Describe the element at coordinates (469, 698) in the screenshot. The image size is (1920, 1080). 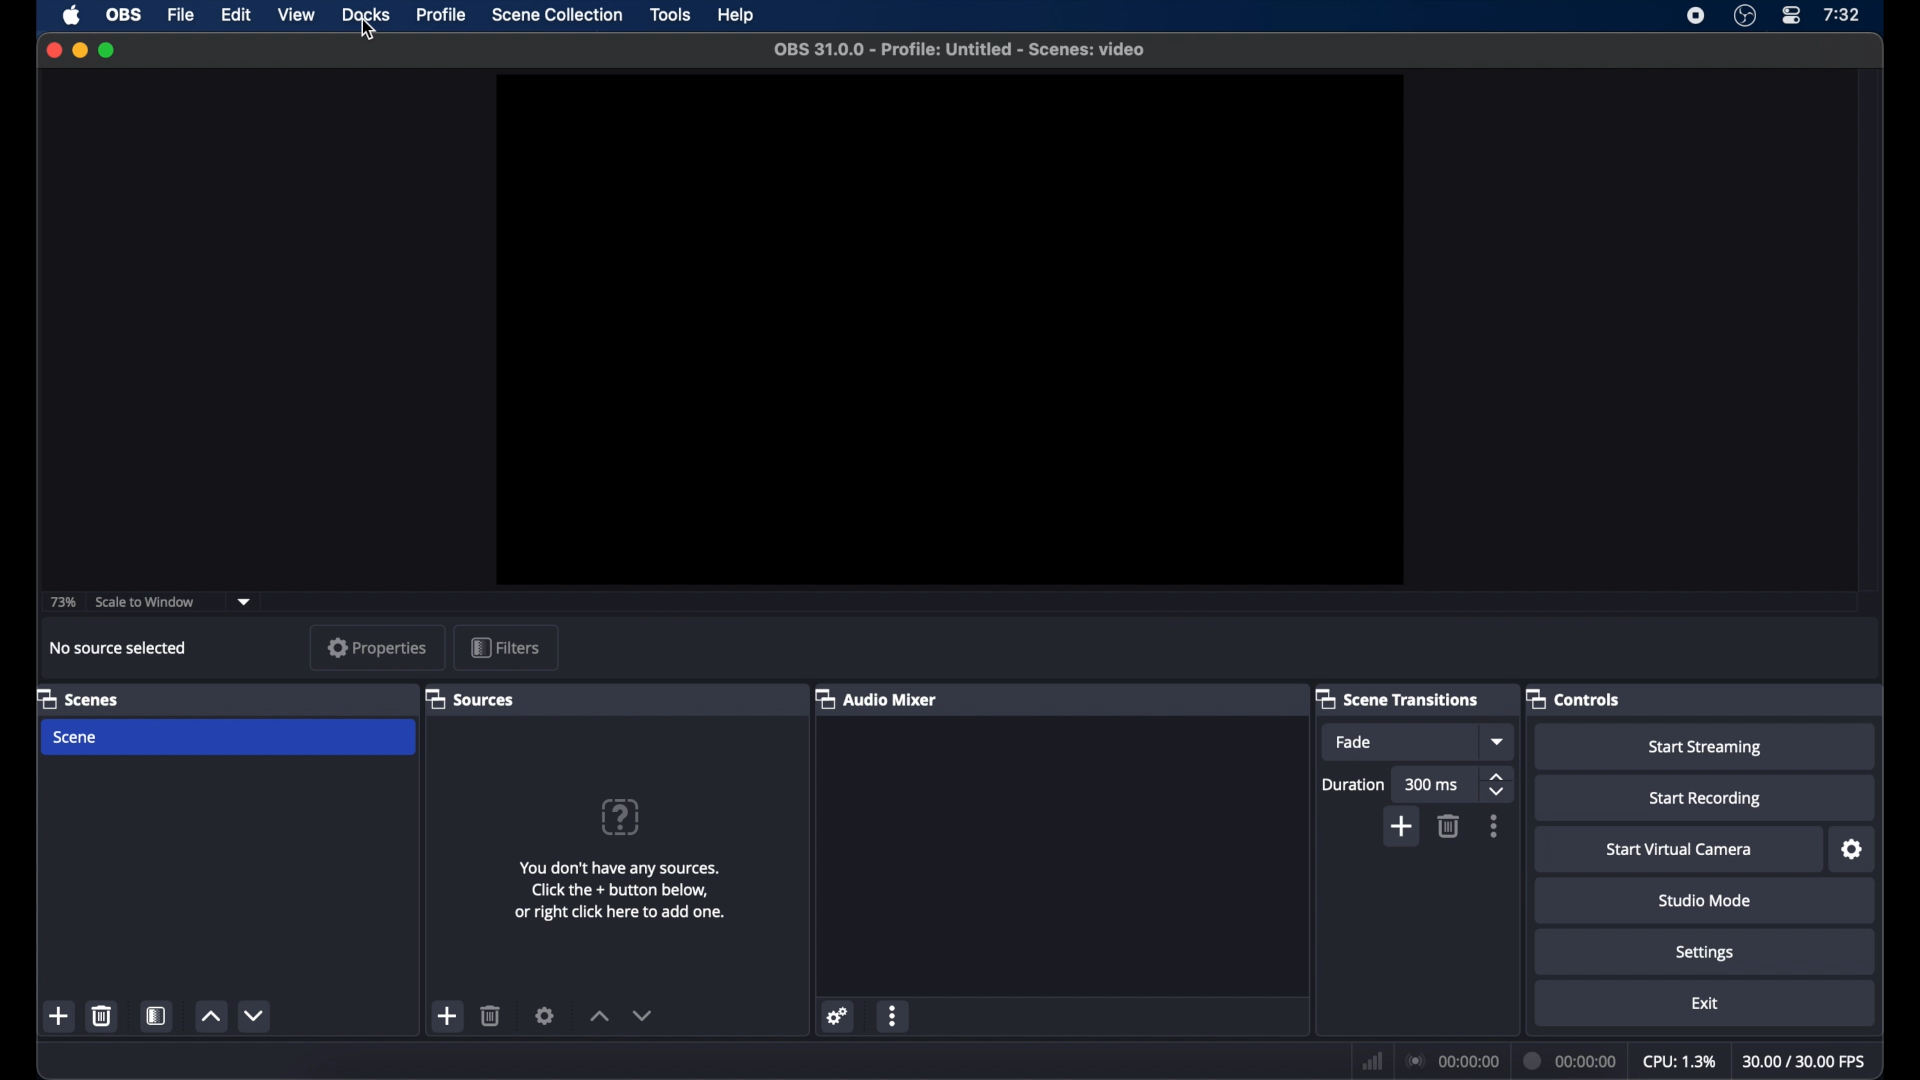
I see `sources` at that location.